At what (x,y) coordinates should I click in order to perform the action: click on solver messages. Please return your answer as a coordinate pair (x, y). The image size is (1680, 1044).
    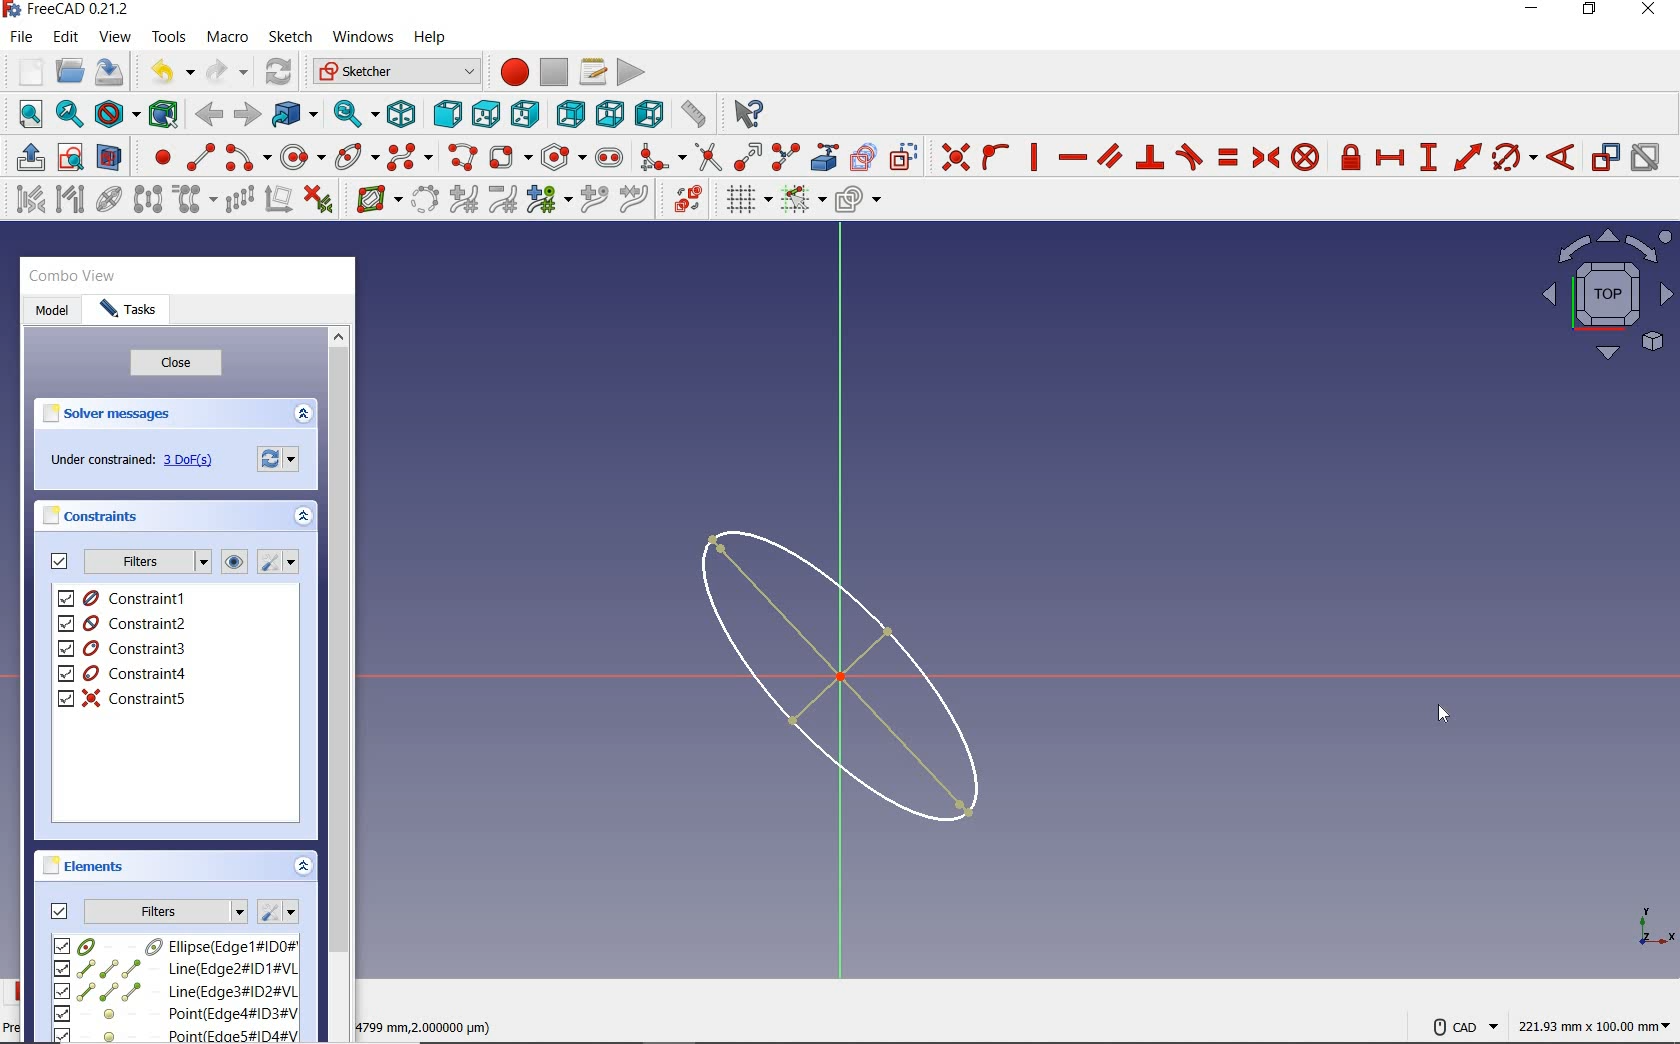
    Looking at the image, I should click on (108, 414).